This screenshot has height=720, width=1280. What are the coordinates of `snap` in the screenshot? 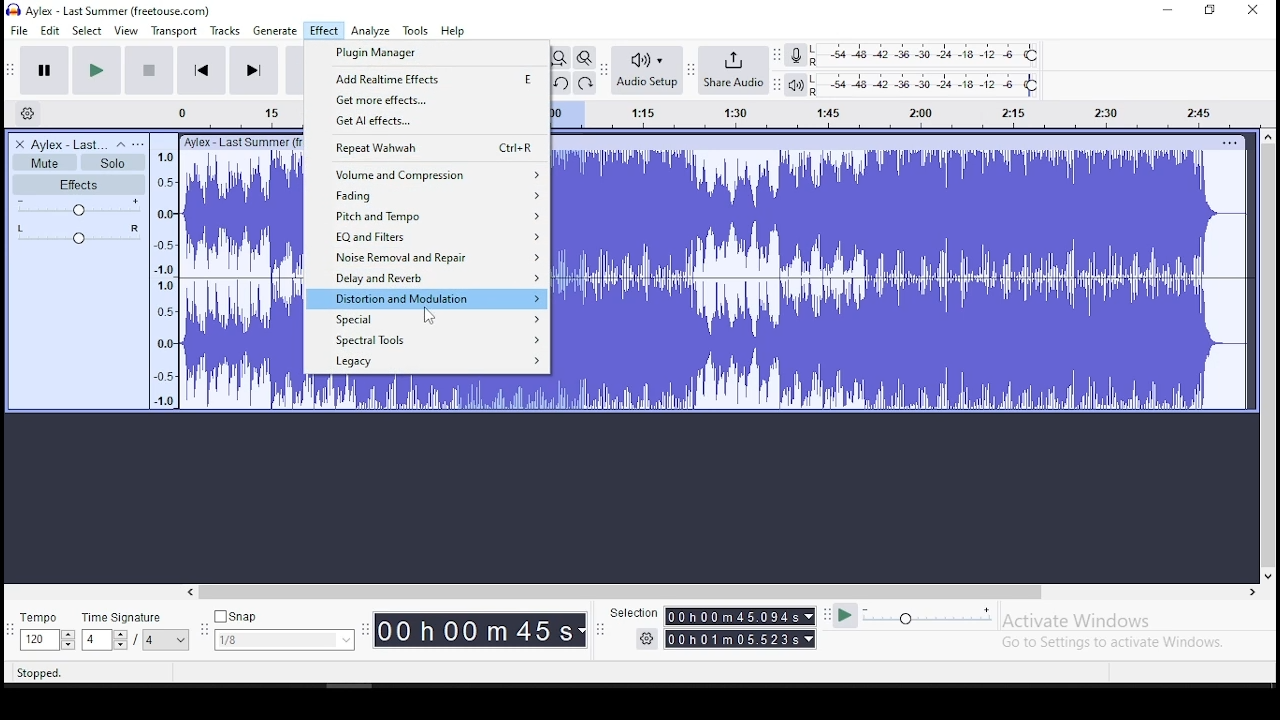 It's located at (286, 631).